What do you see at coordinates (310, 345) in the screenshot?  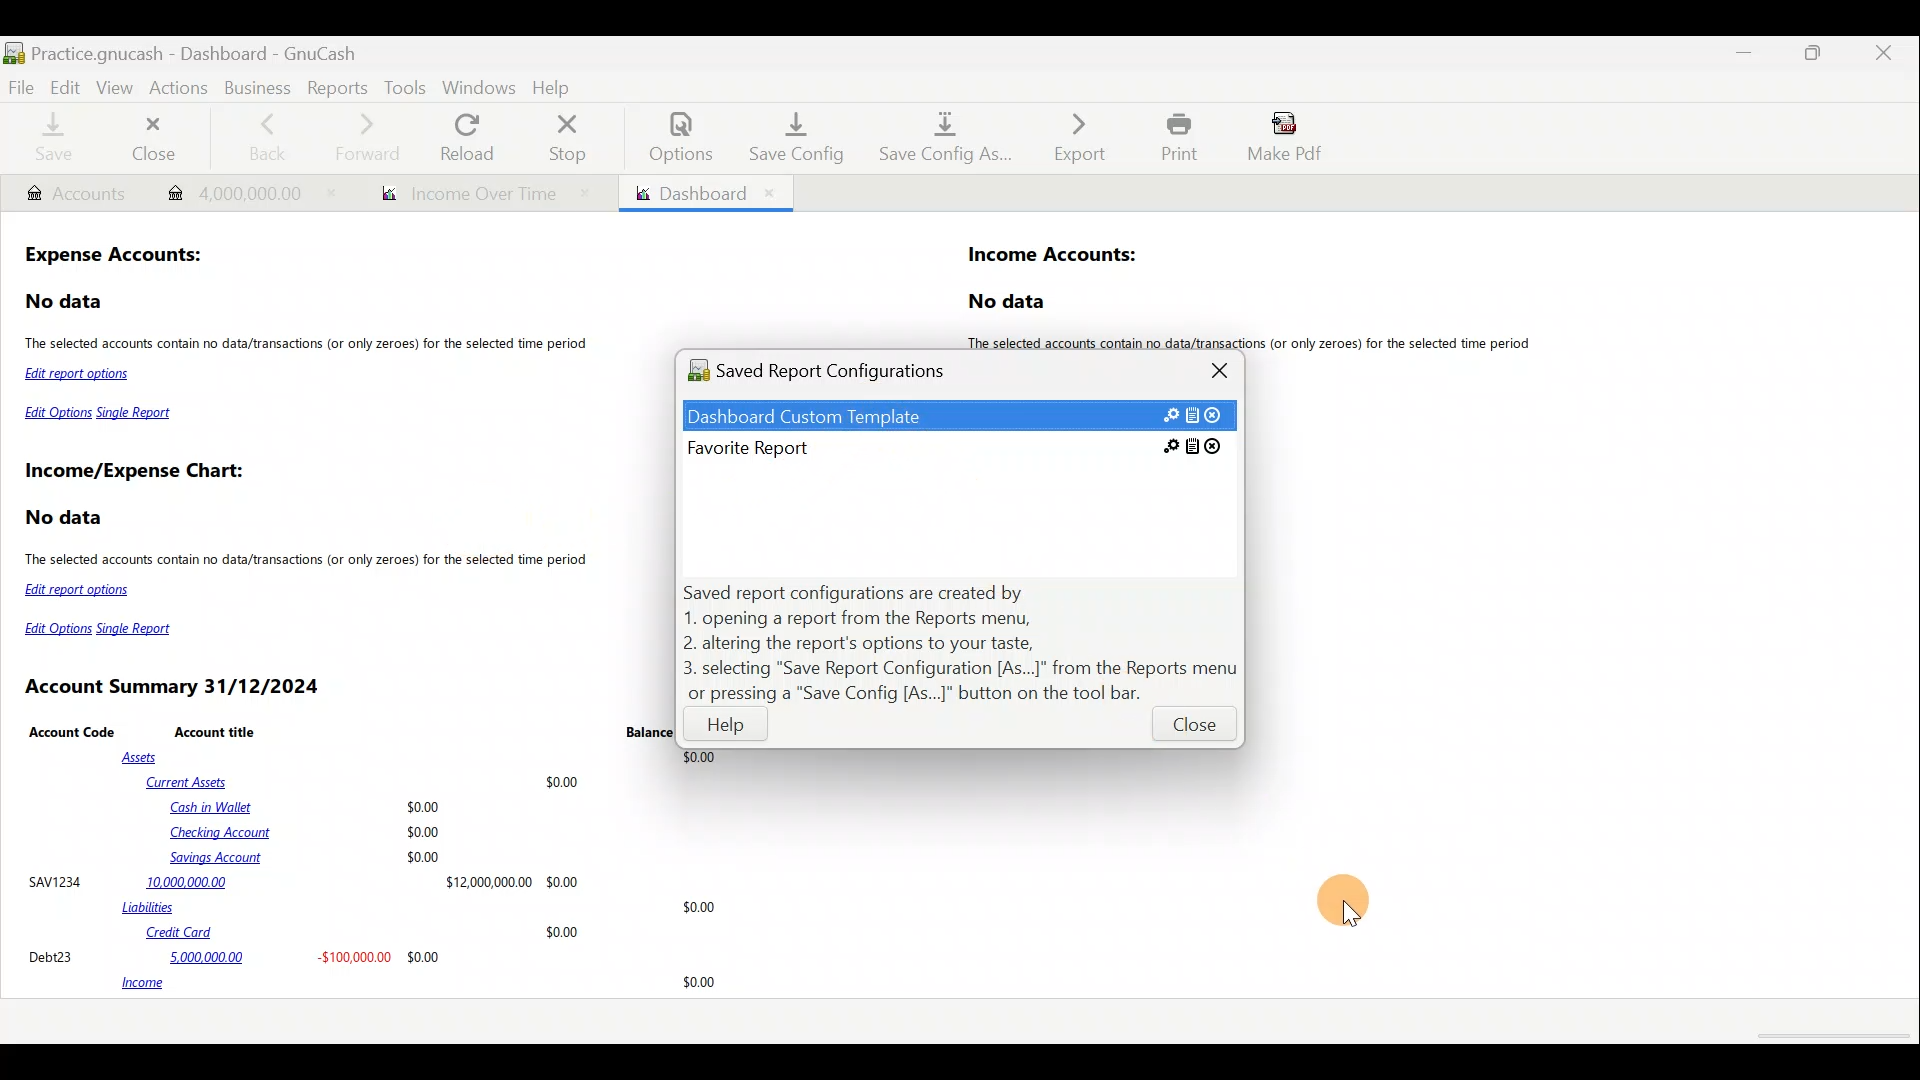 I see `The selected accounts contain no data/transactions (or only zeroes) for the selected time period` at bounding box center [310, 345].